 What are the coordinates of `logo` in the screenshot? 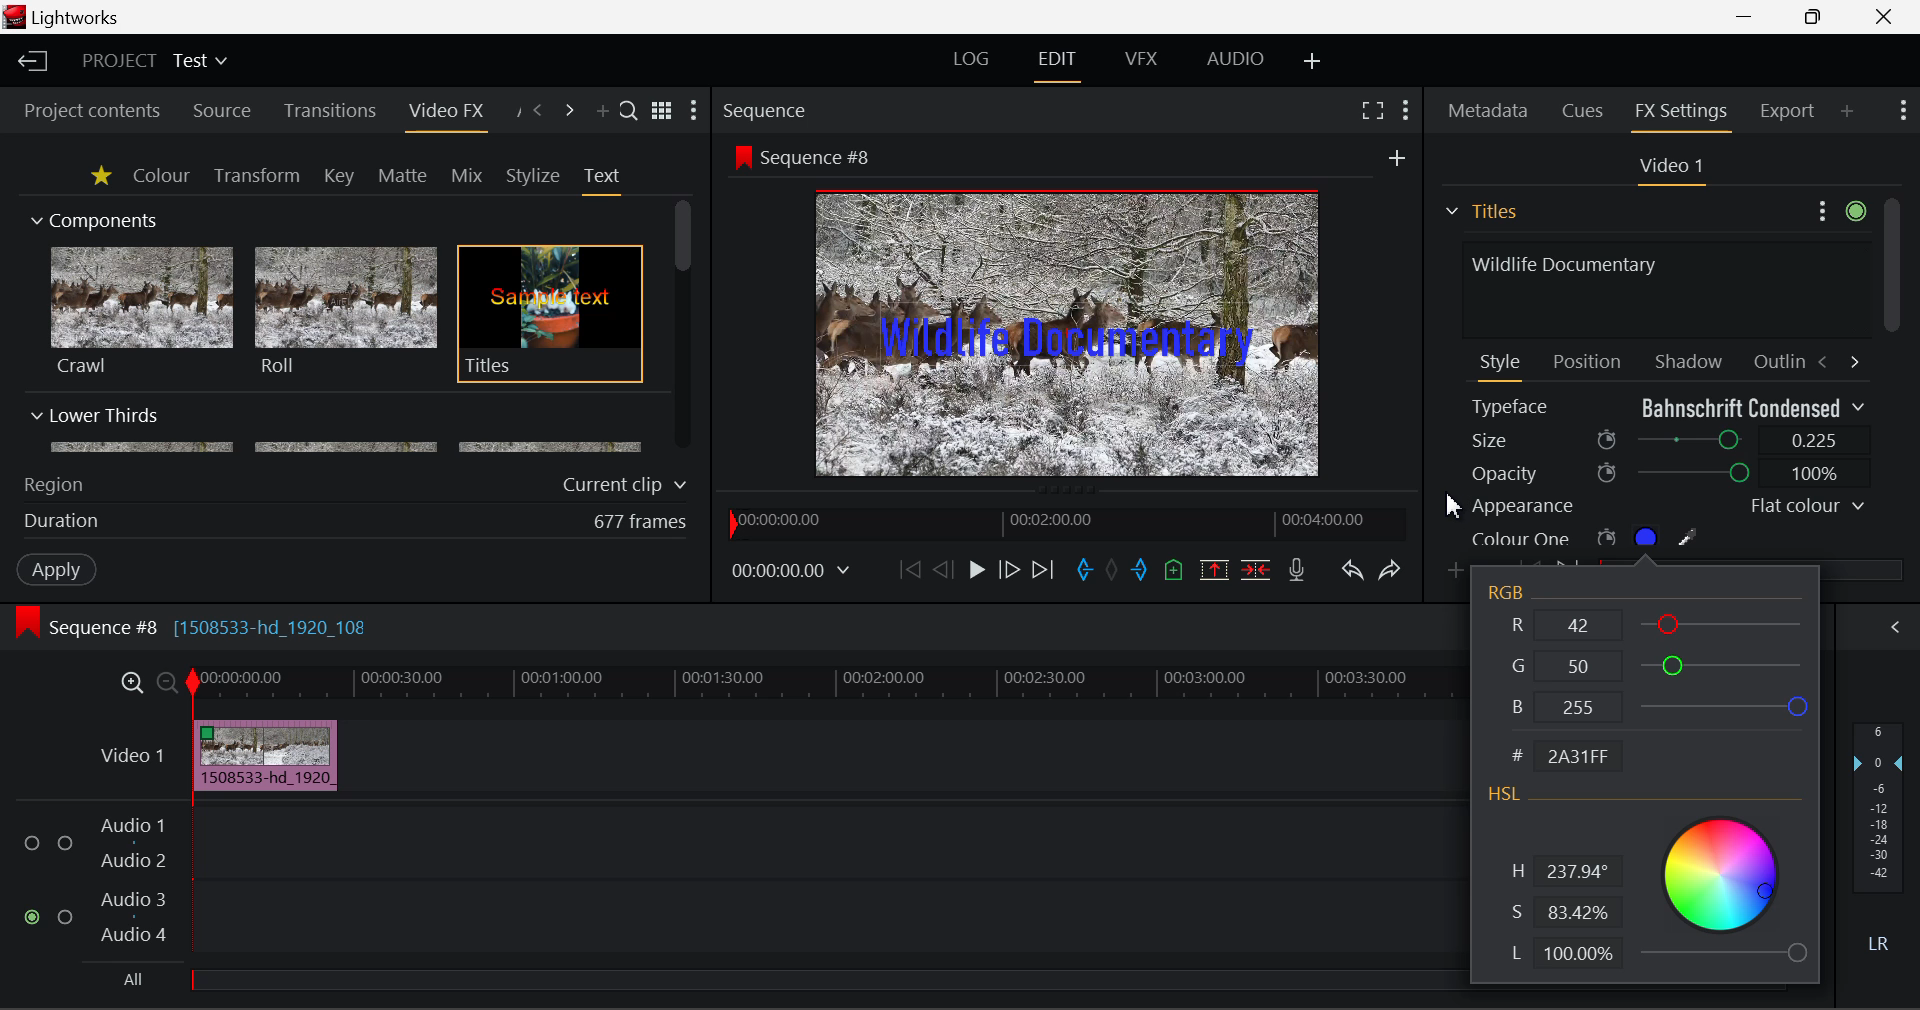 It's located at (17, 17).